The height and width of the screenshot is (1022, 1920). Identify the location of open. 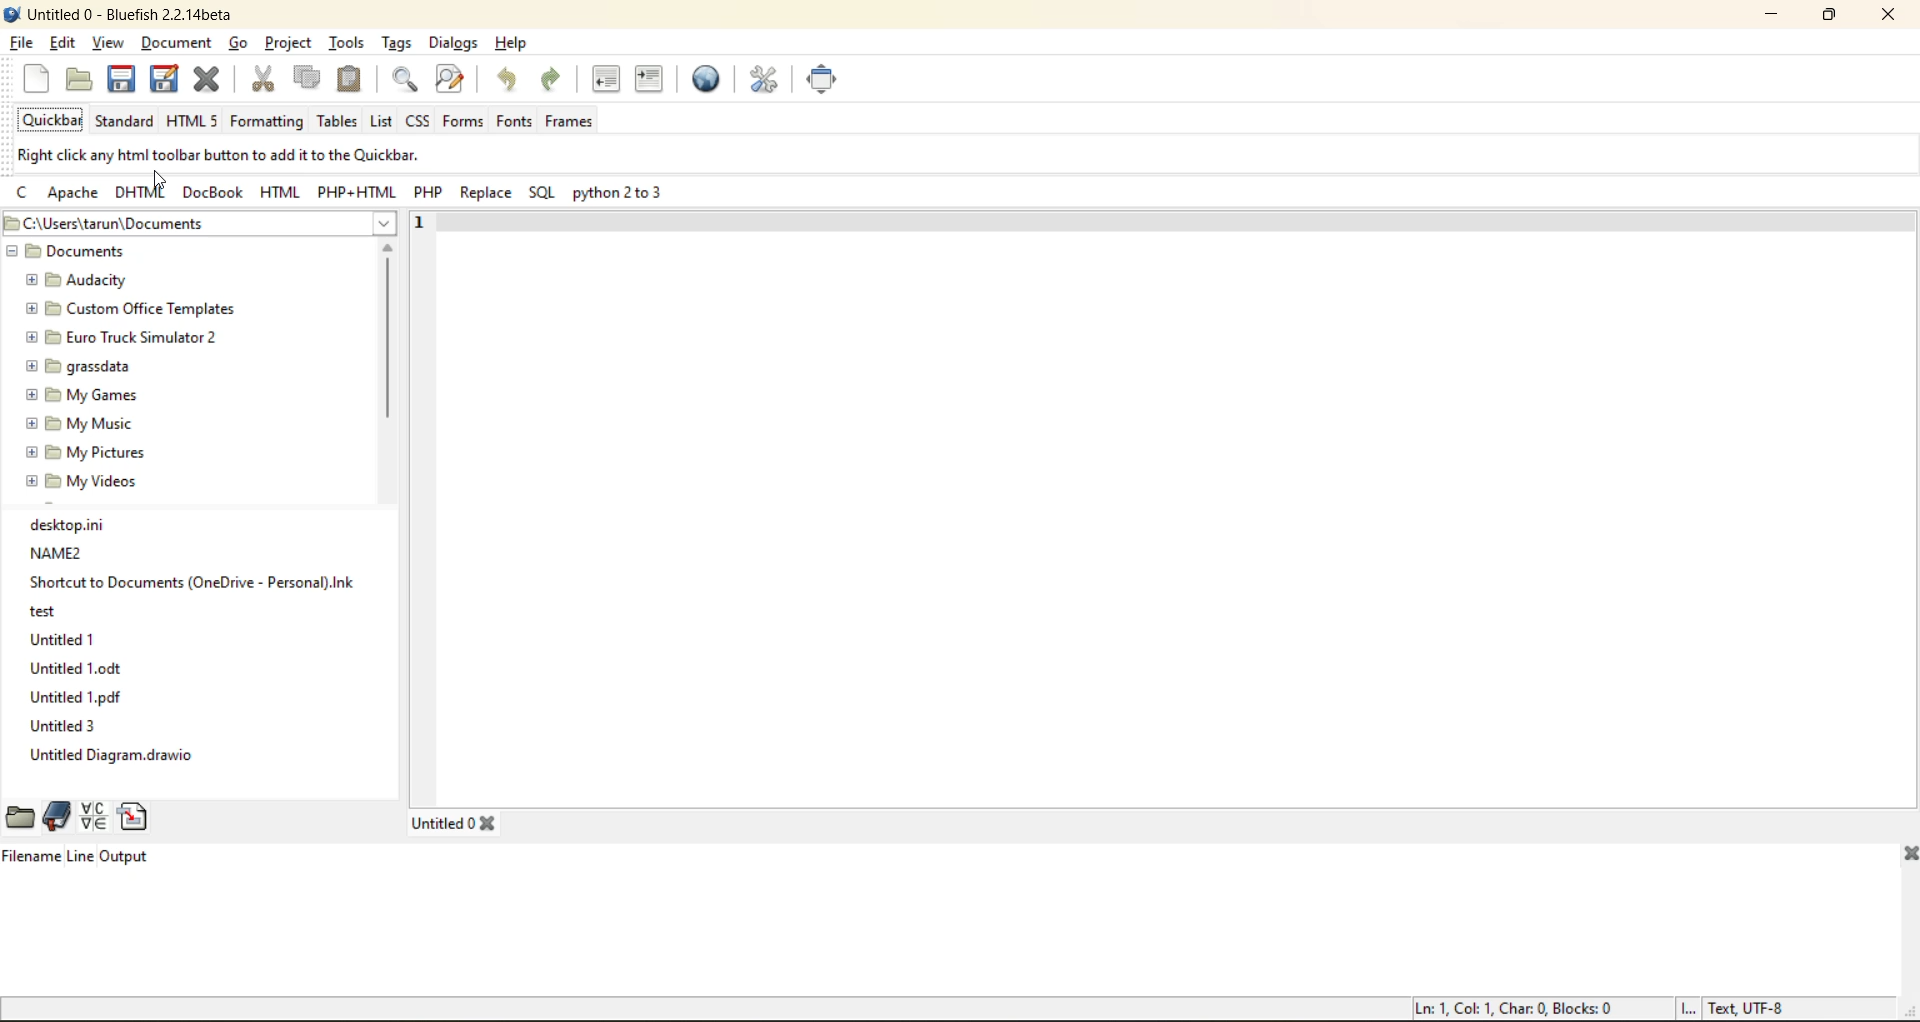
(78, 82).